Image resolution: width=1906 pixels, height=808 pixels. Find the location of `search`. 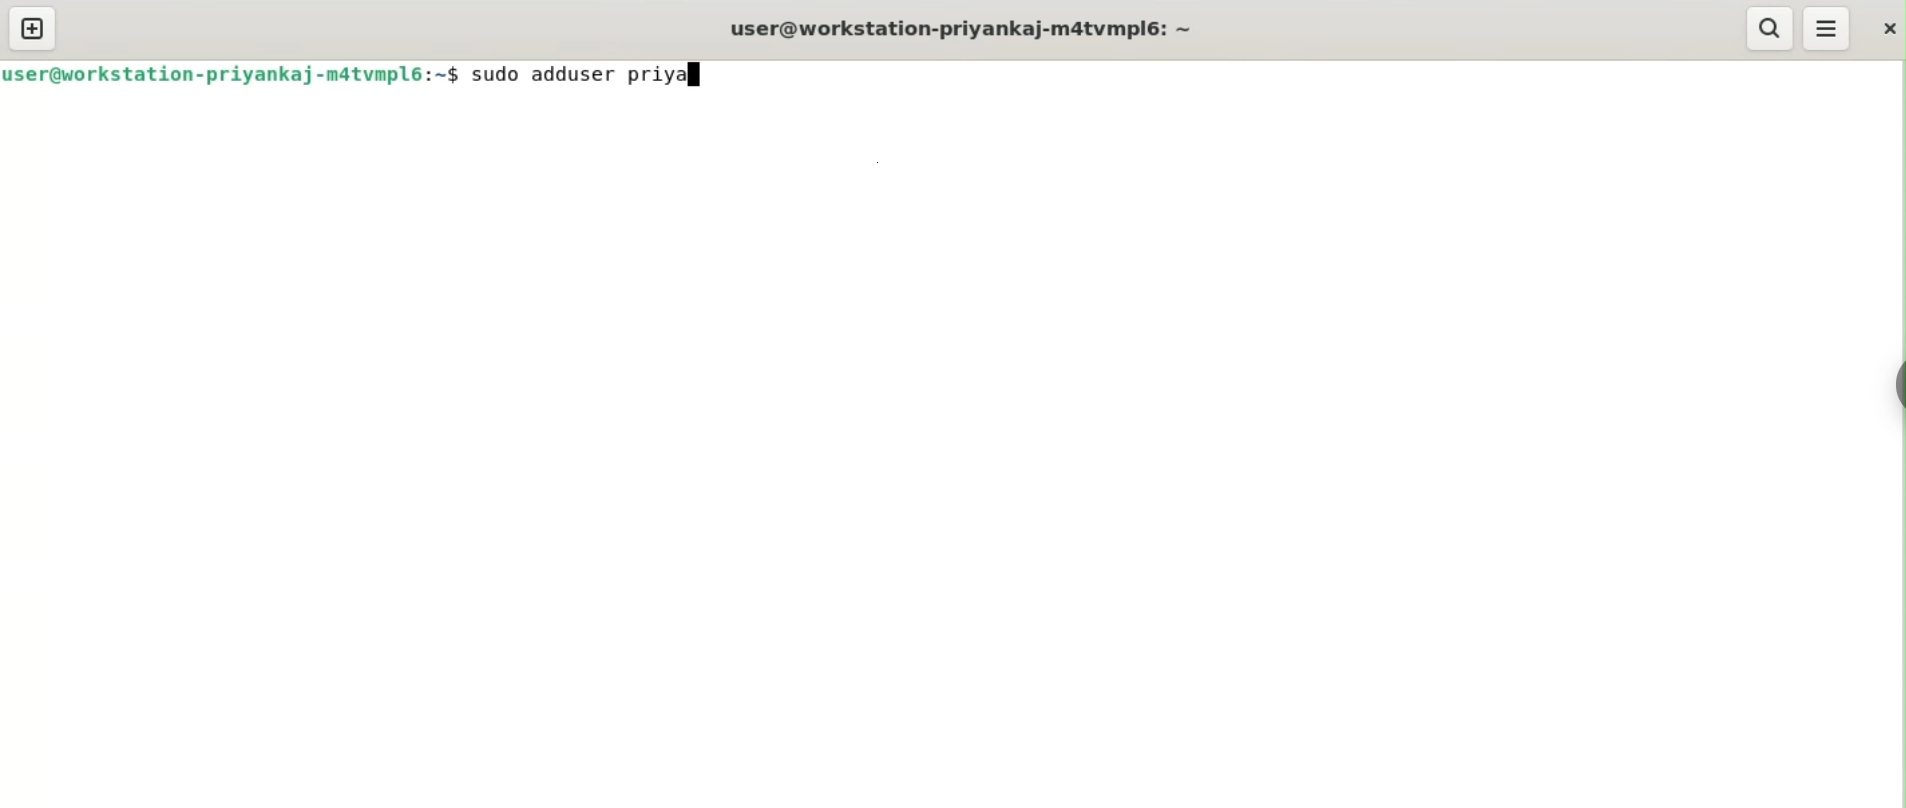

search is located at coordinates (1767, 28).